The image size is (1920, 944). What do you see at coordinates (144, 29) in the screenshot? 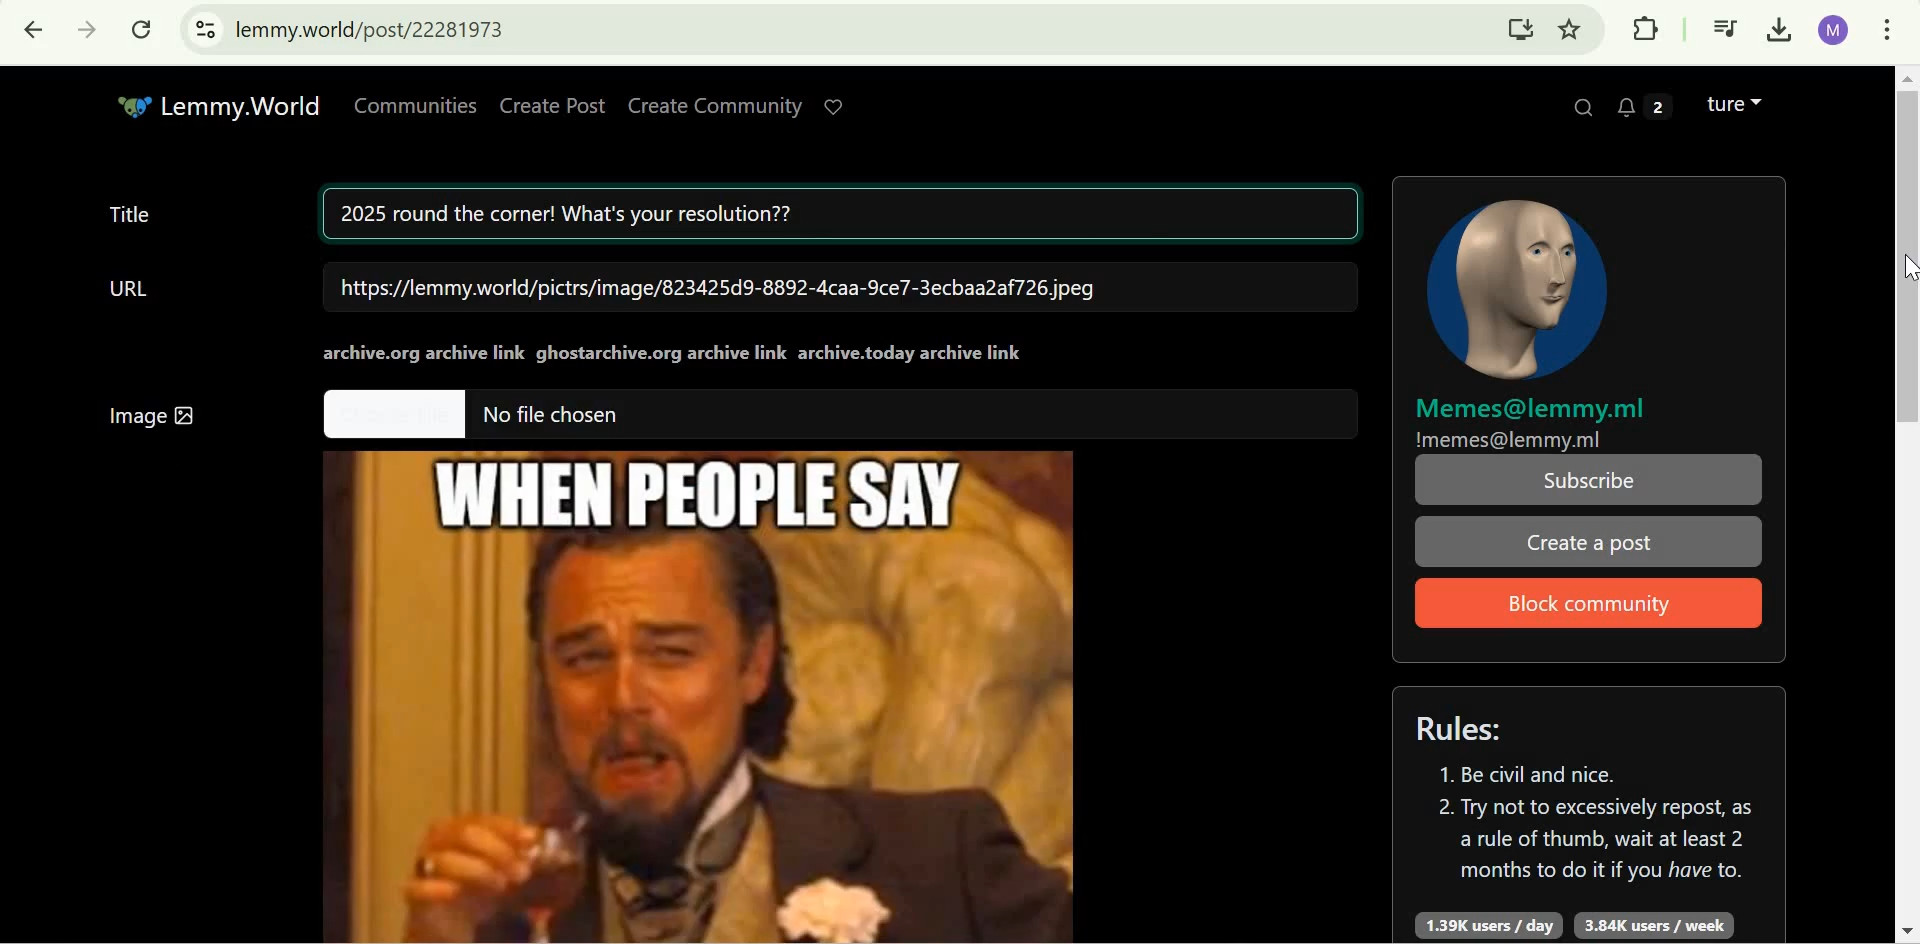
I see `Reload this page` at bounding box center [144, 29].